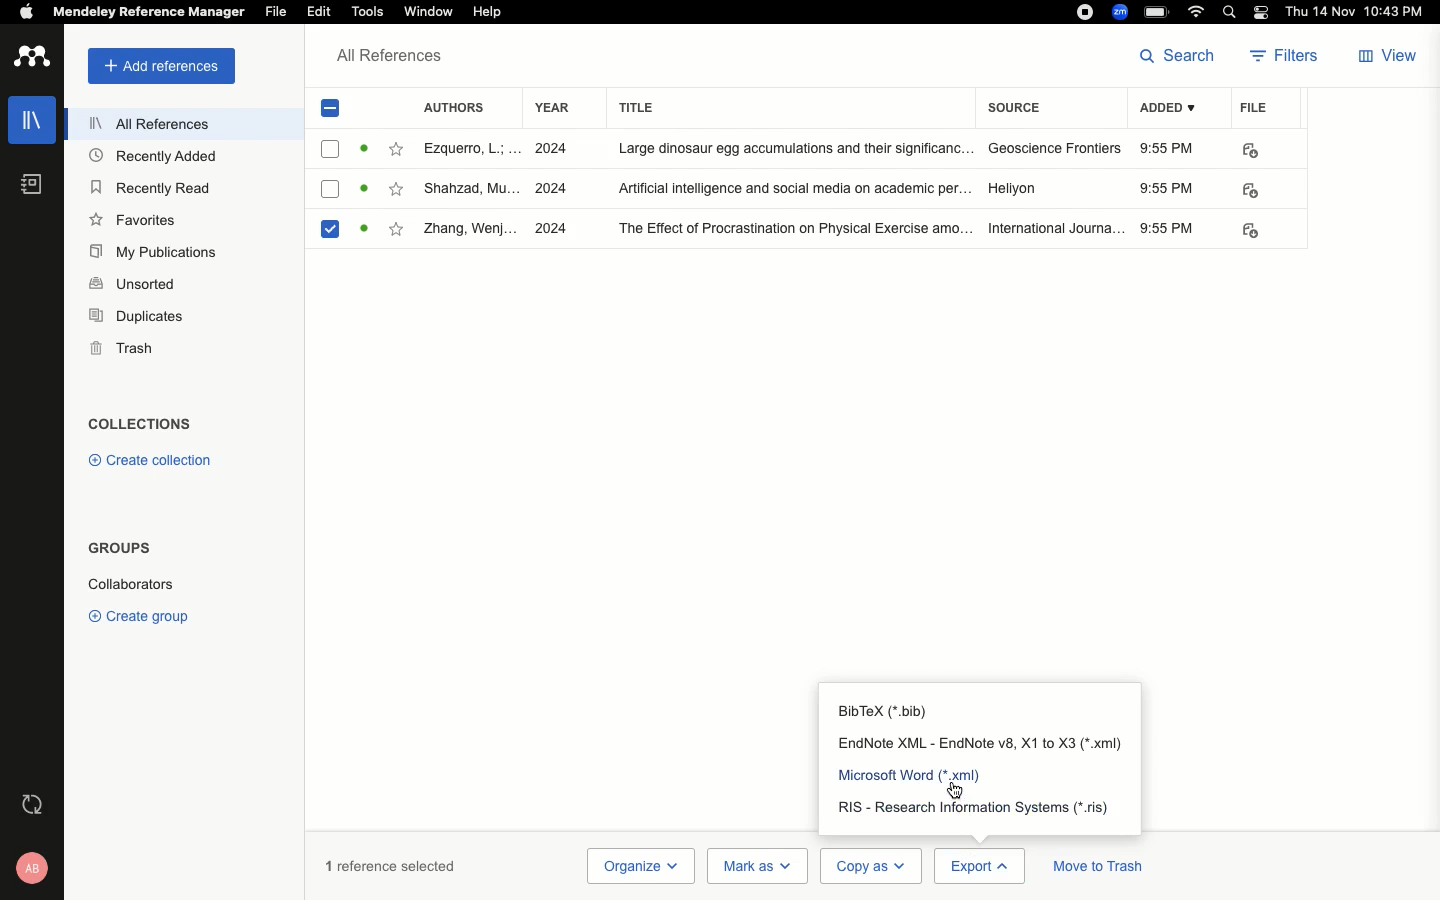 This screenshot has height=900, width=1440. I want to click on Date/time, so click(1360, 13).